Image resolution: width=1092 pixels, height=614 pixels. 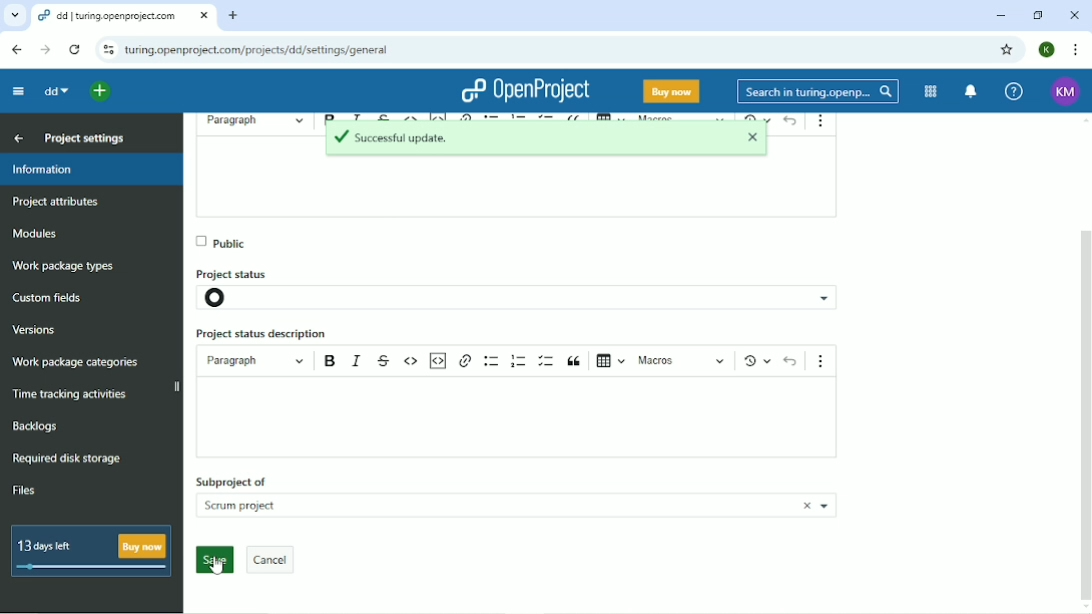 I want to click on Required disk storage, so click(x=67, y=460).